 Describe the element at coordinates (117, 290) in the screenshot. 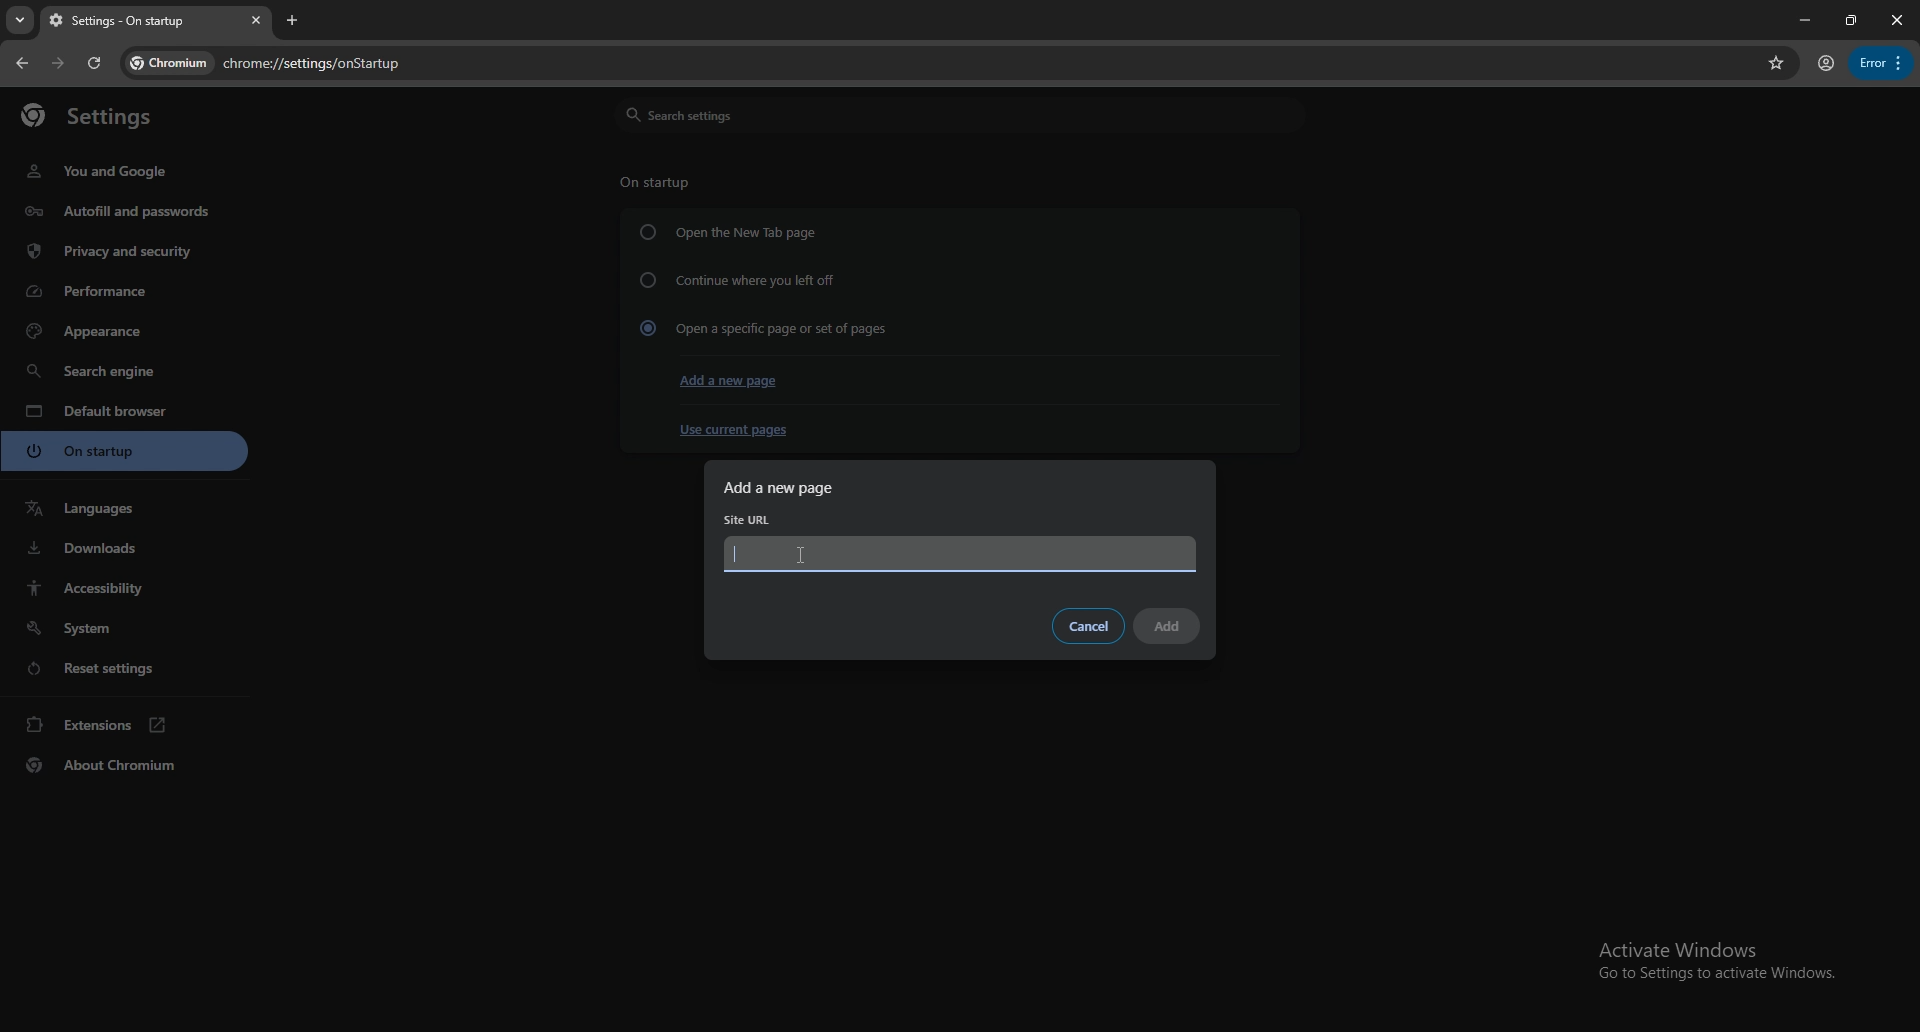

I see `performance` at that location.